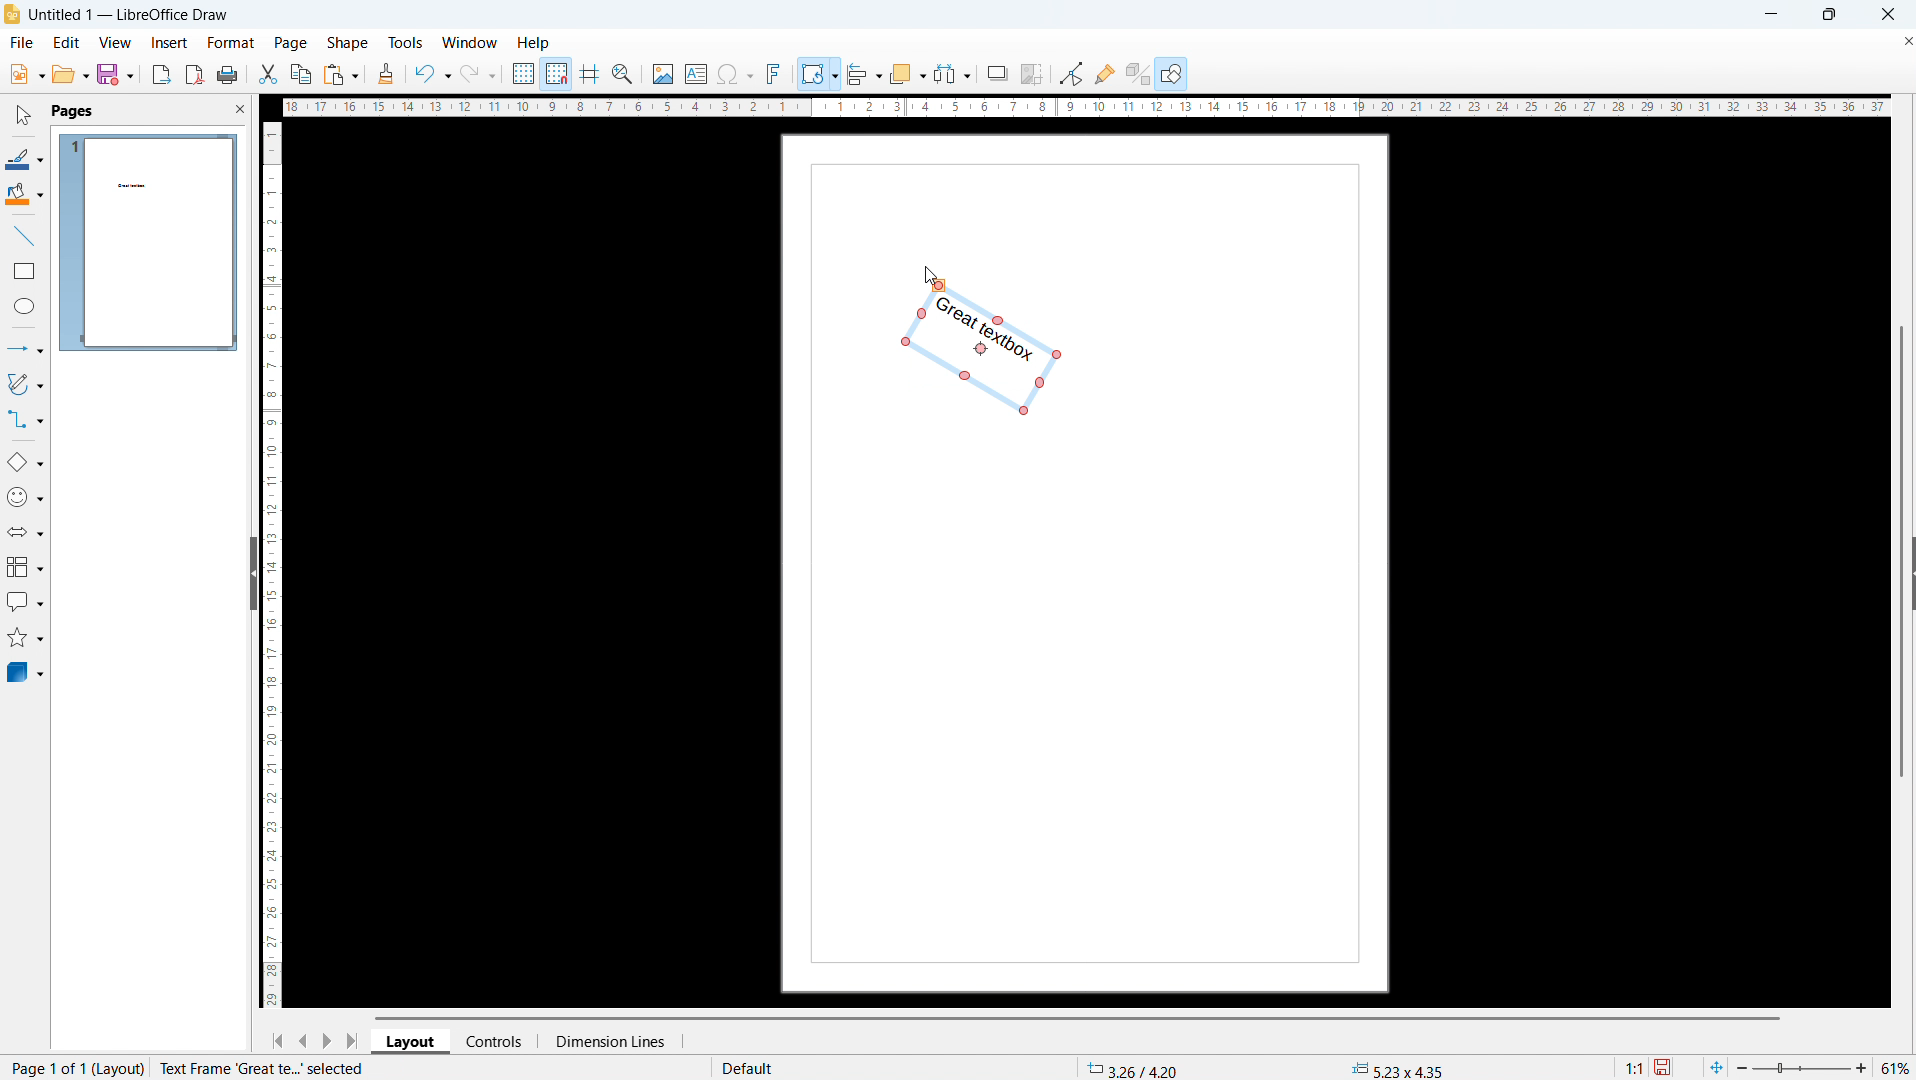  What do you see at coordinates (1635, 1066) in the screenshot?
I see `Scaling factor ` at bounding box center [1635, 1066].